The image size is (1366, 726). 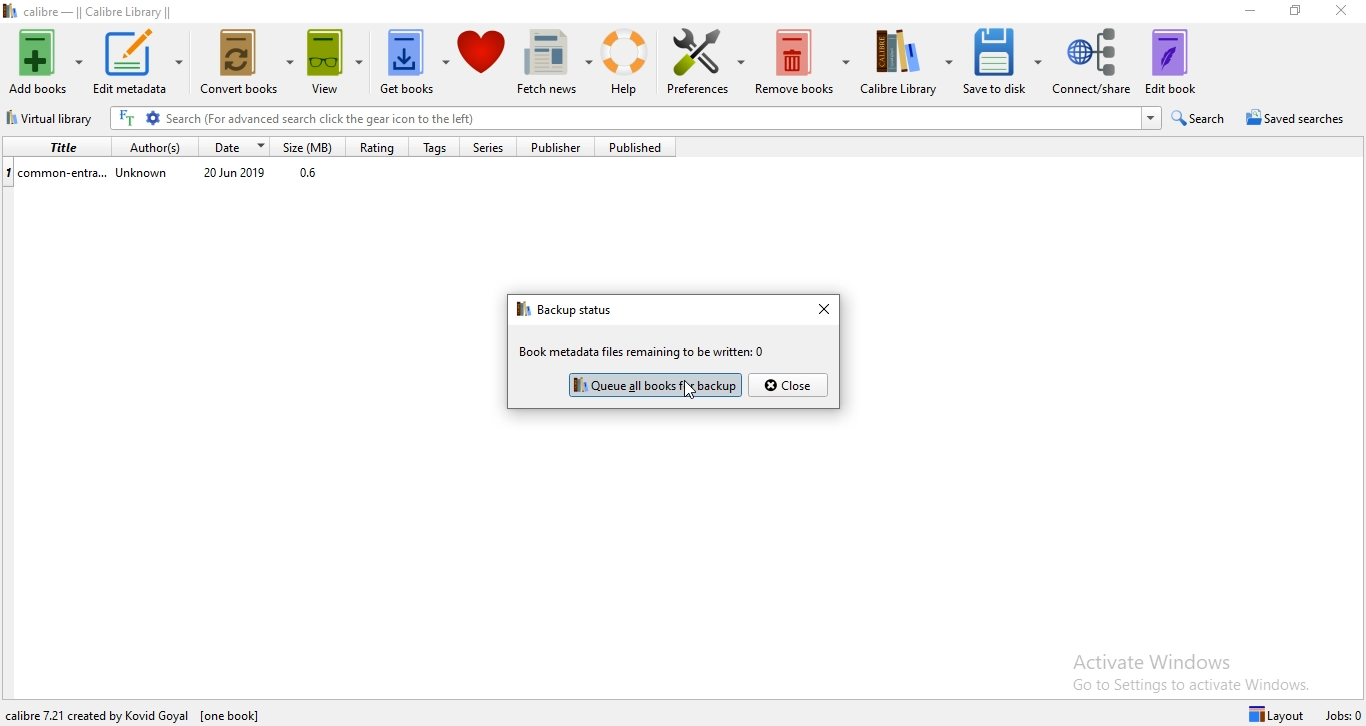 What do you see at coordinates (248, 66) in the screenshot?
I see `Convert books` at bounding box center [248, 66].